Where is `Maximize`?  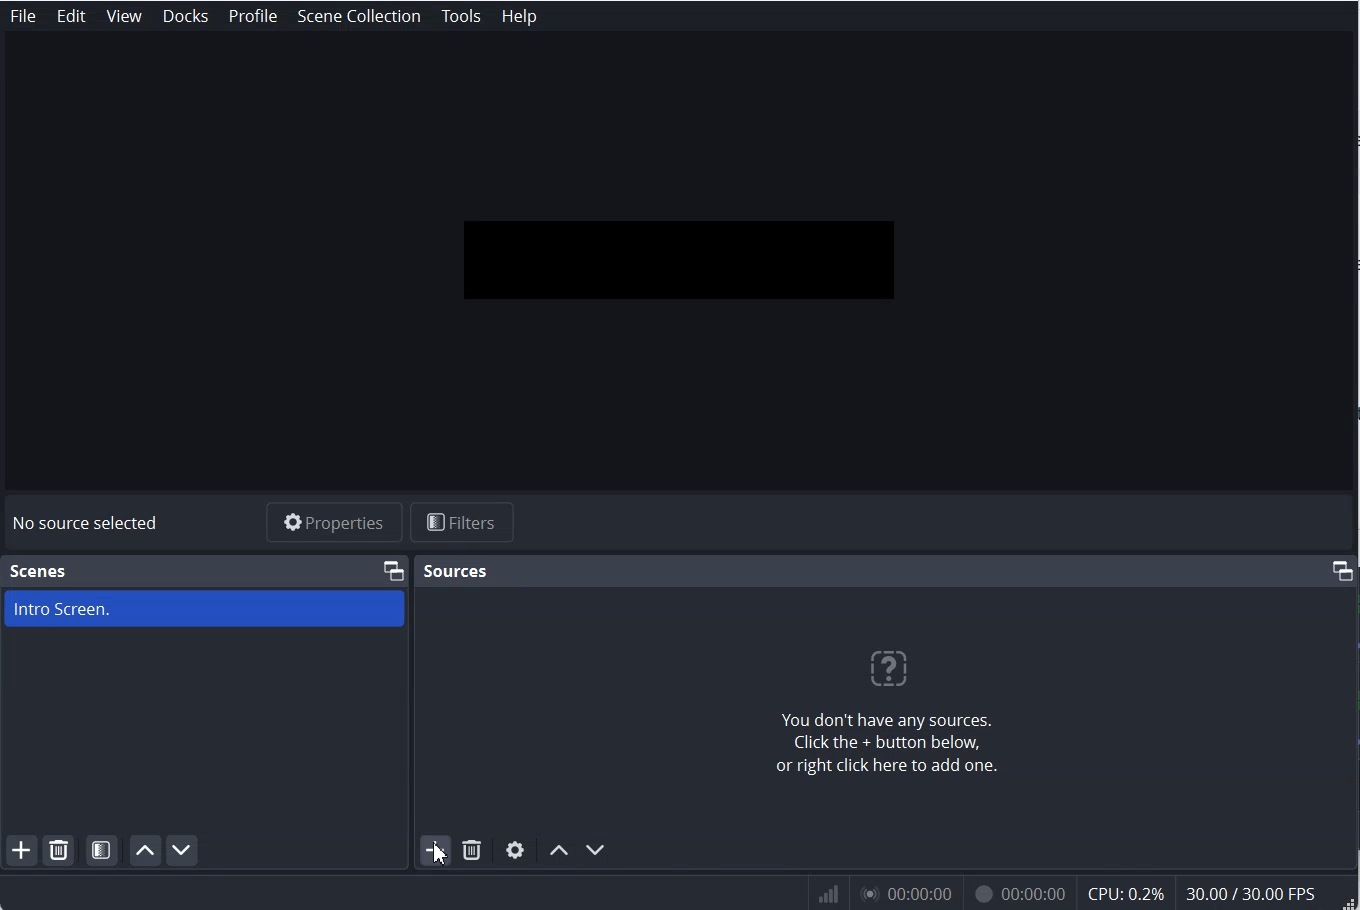 Maximize is located at coordinates (393, 569).